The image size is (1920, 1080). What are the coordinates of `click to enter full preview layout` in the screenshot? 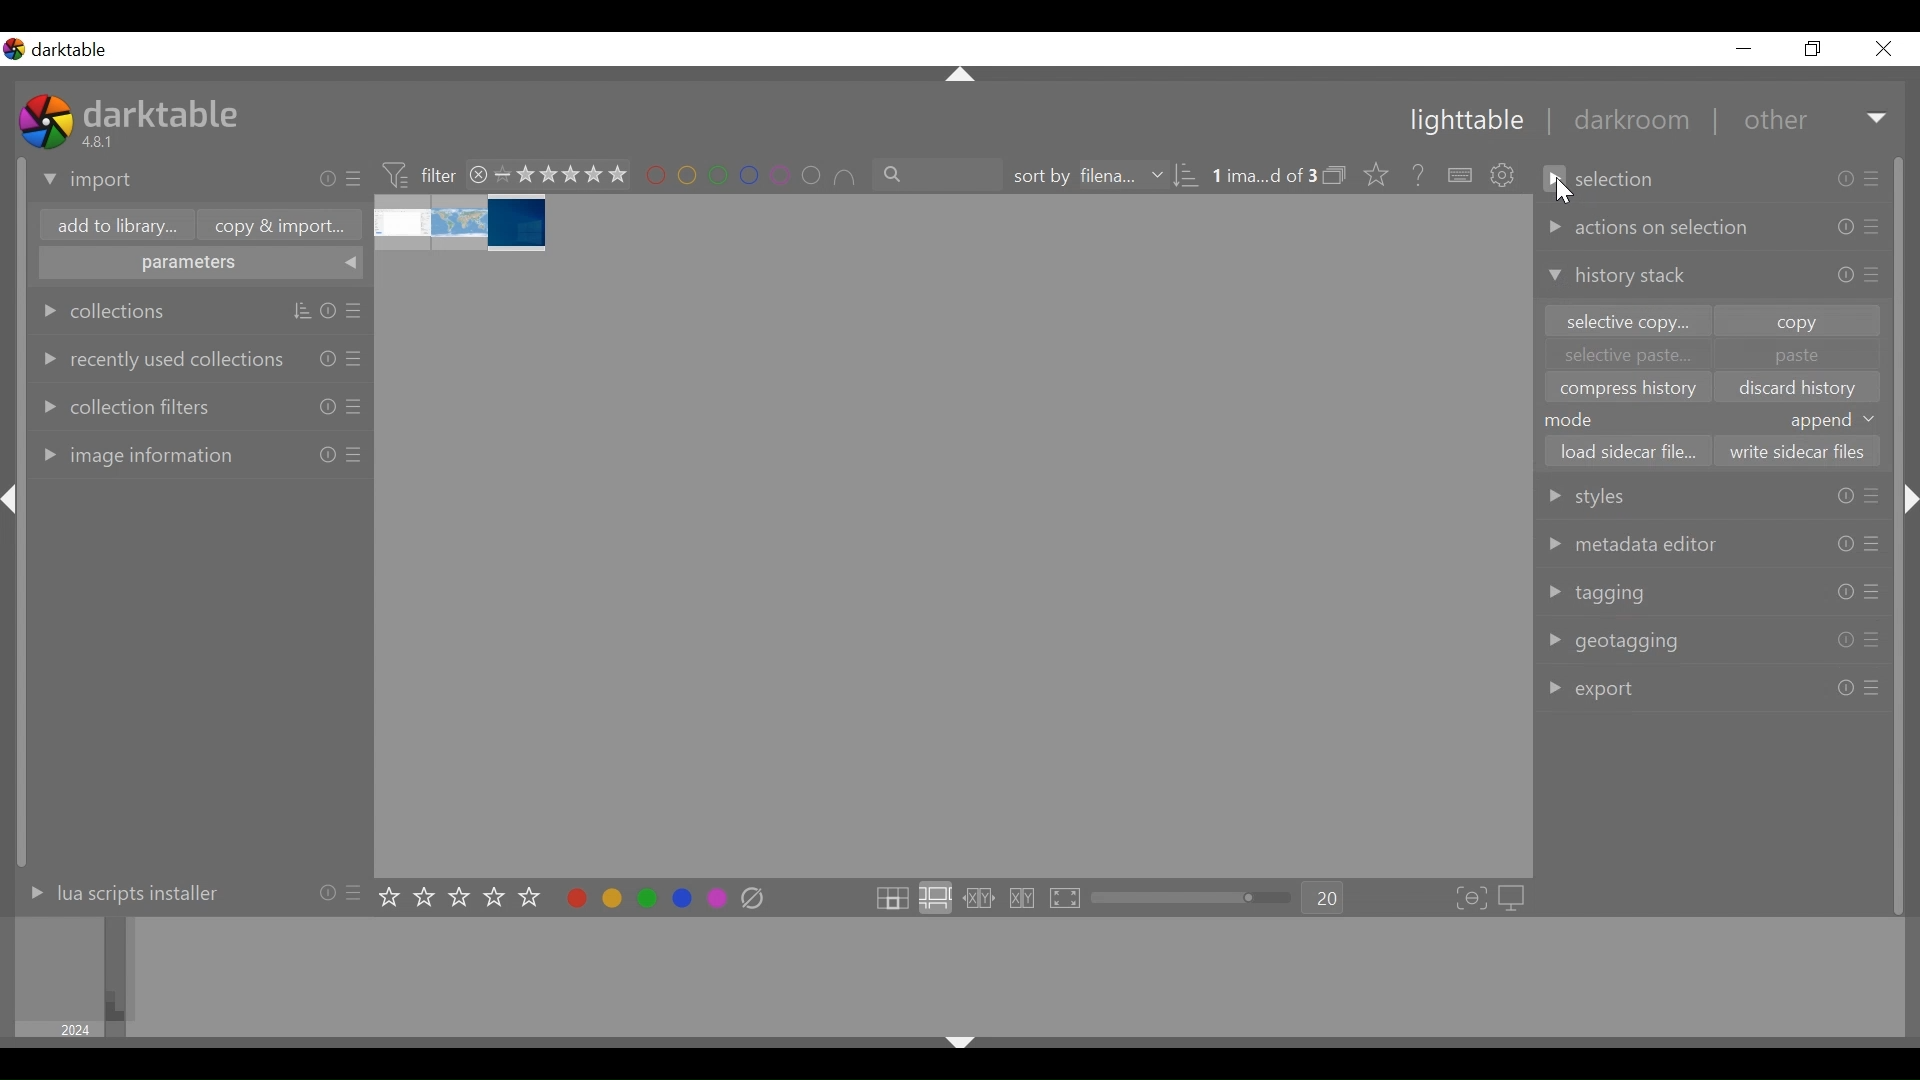 It's located at (1067, 899).